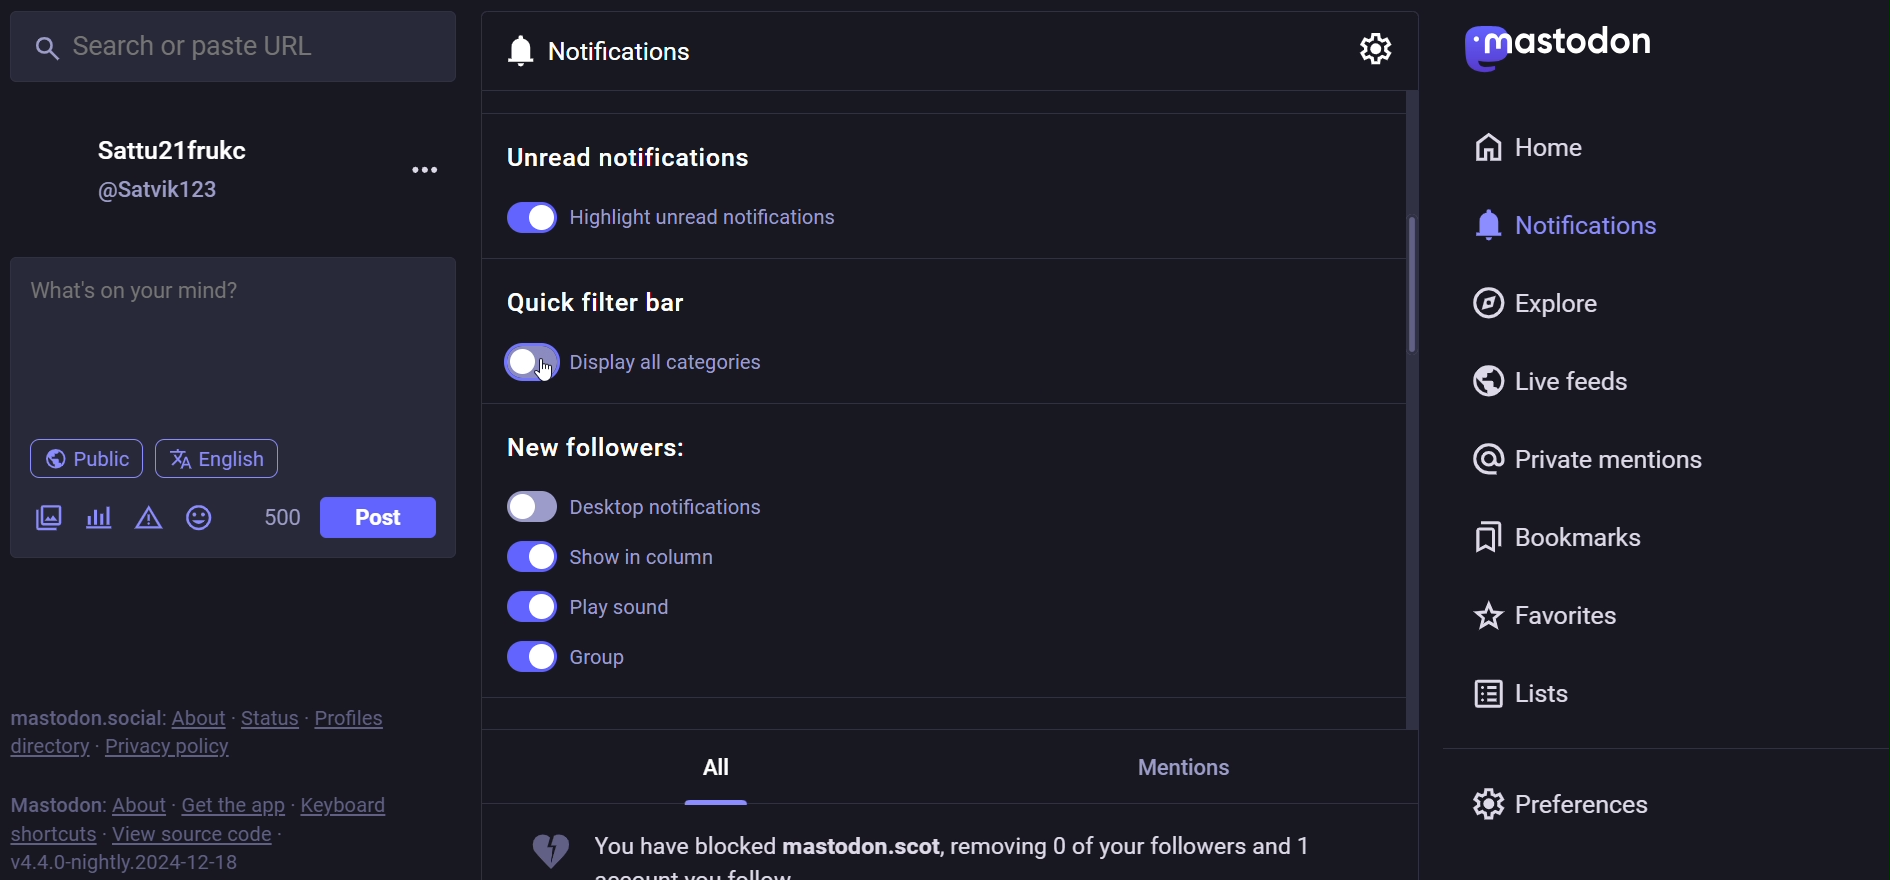  What do you see at coordinates (931, 854) in the screenshot?
I see `You have blocked mastodon.scot, removing 0 of your followers and 1` at bounding box center [931, 854].